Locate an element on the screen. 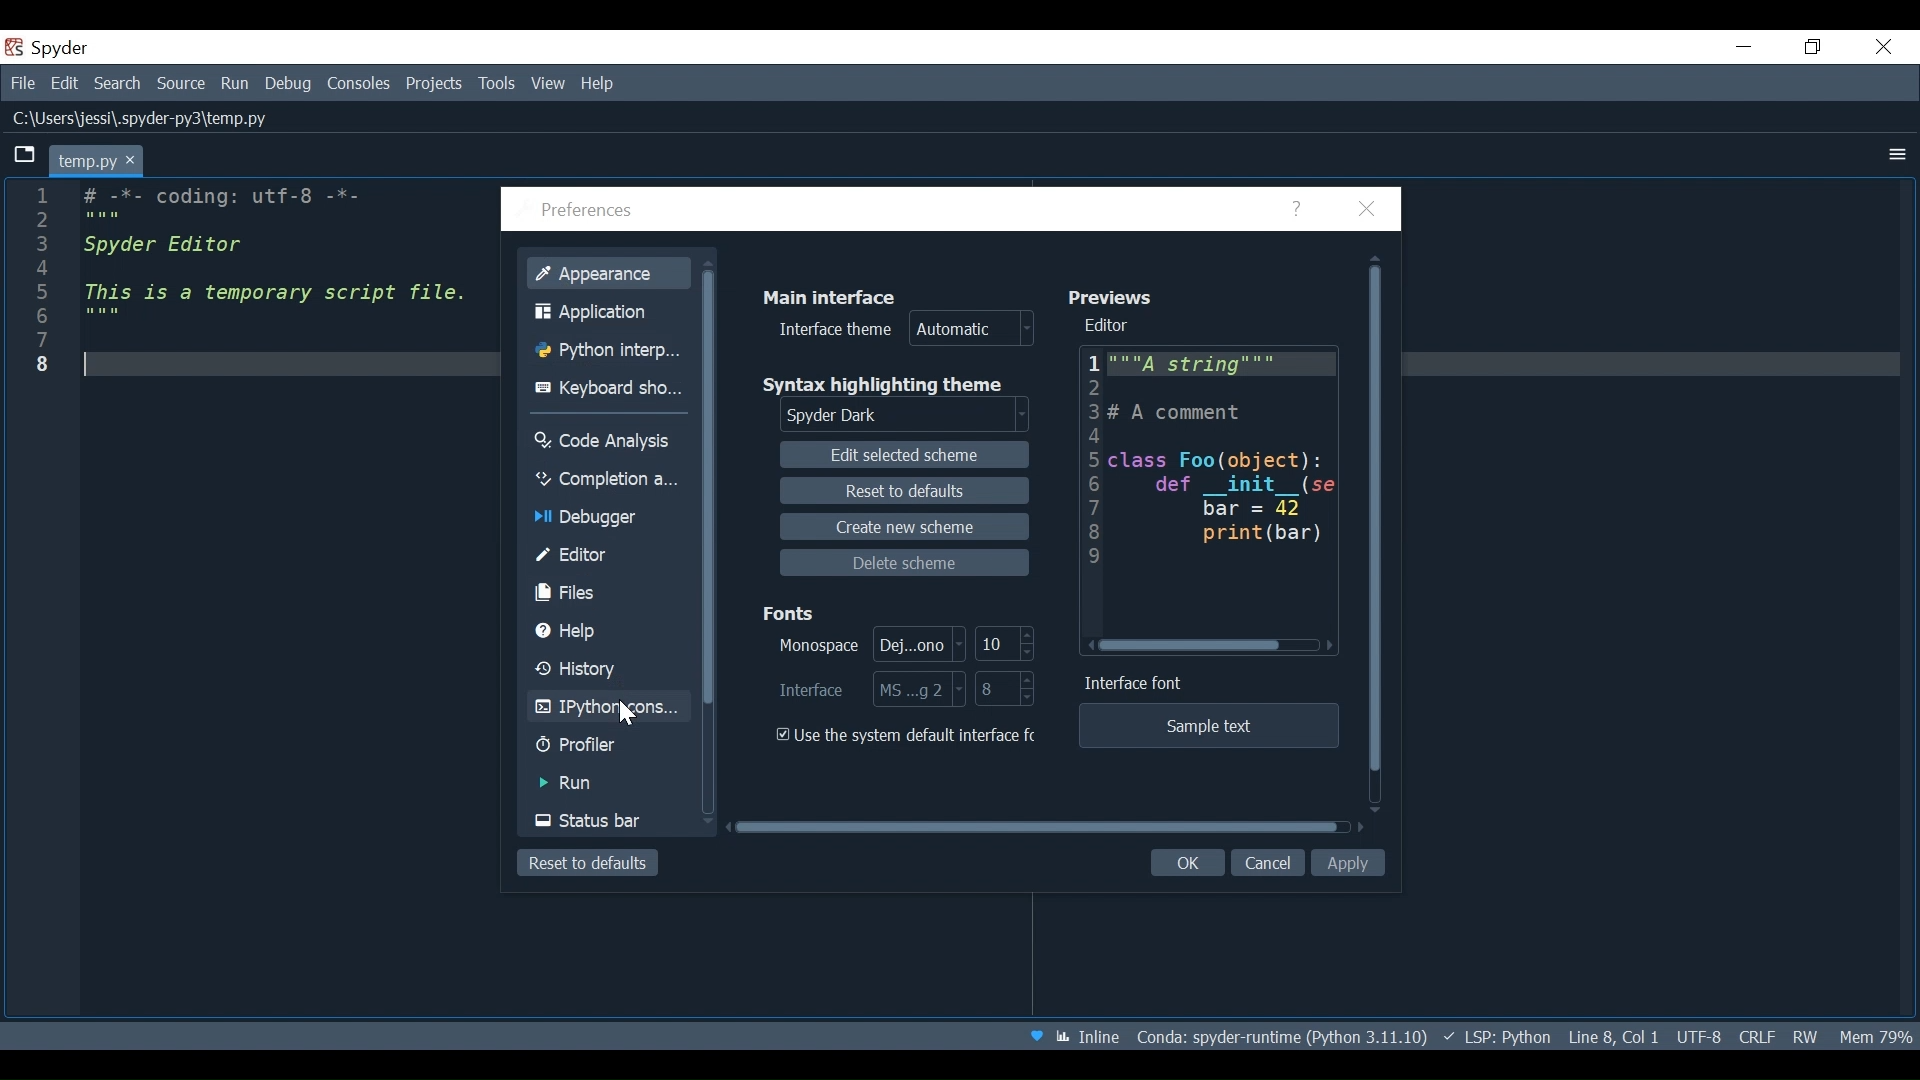 This screenshot has height=1080, width=1920. Consoles is located at coordinates (358, 84).